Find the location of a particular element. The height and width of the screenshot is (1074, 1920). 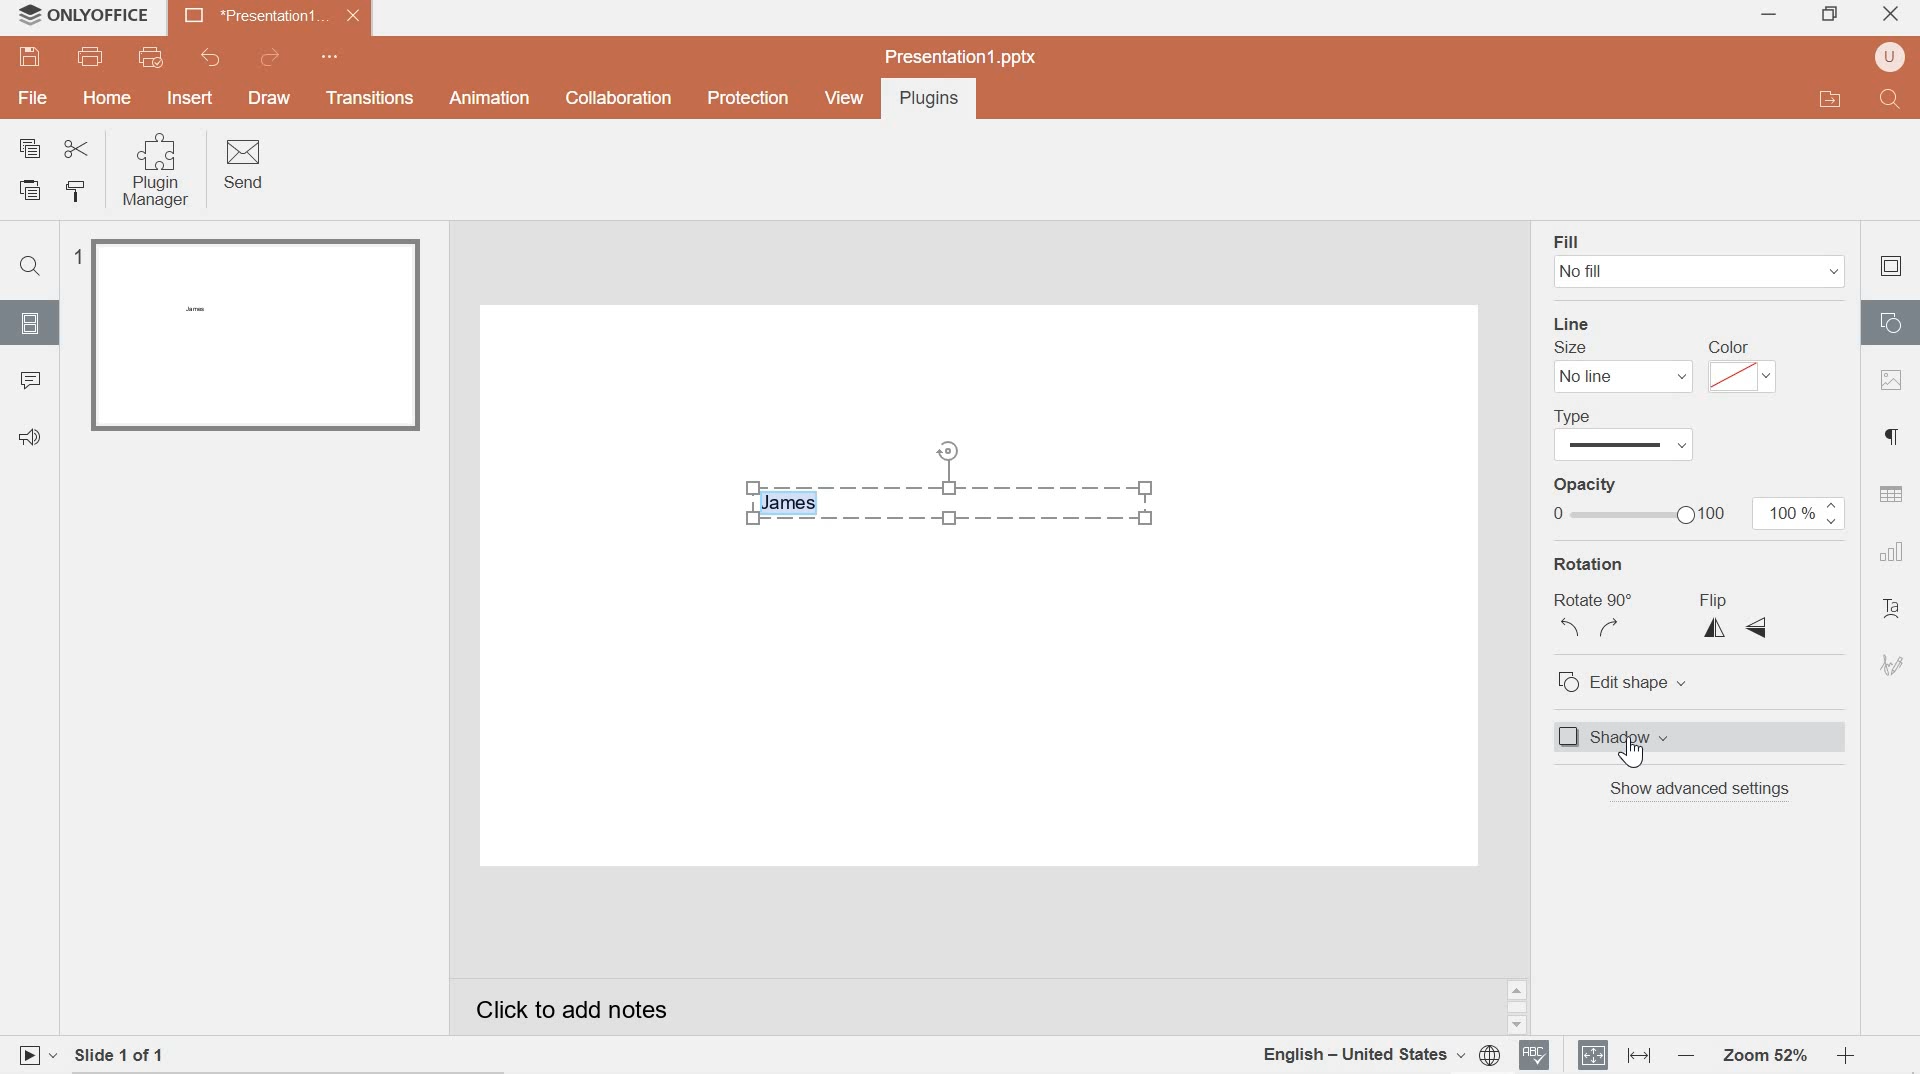

table is located at coordinates (1892, 494).